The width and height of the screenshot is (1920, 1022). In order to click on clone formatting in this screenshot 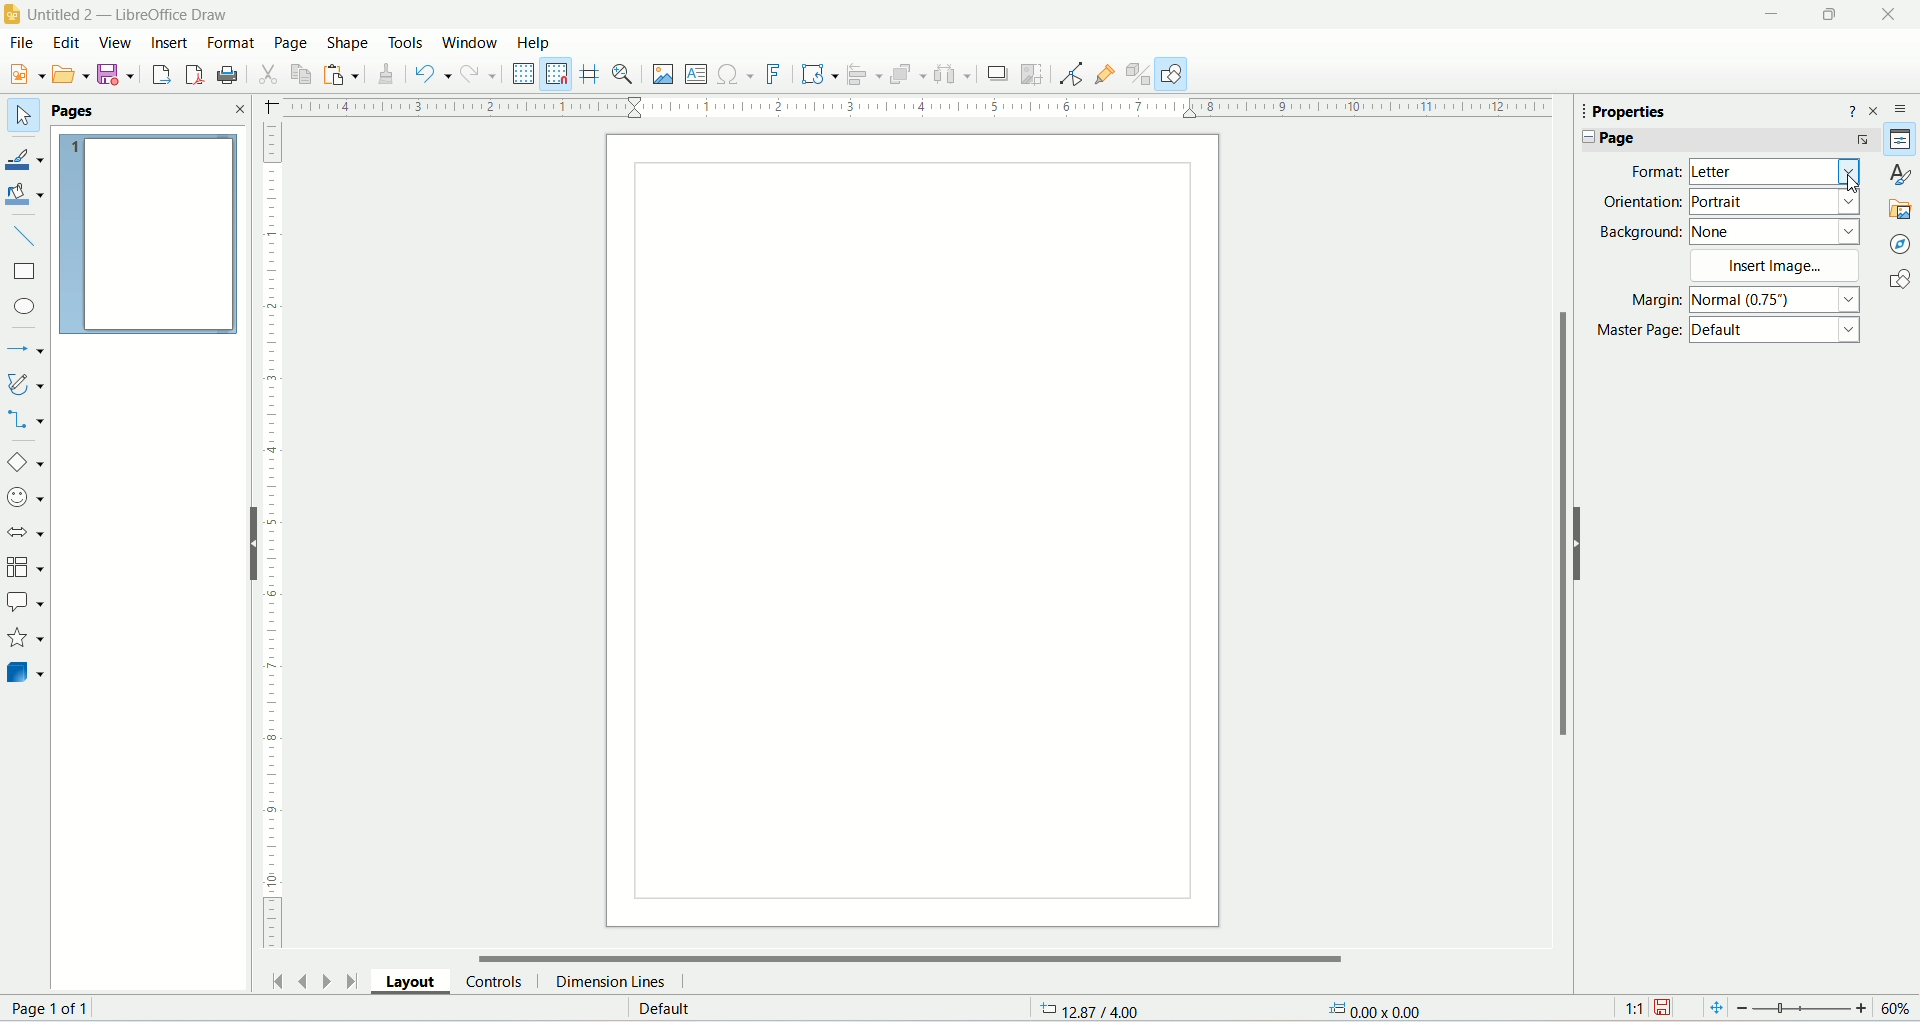, I will do `click(390, 78)`.